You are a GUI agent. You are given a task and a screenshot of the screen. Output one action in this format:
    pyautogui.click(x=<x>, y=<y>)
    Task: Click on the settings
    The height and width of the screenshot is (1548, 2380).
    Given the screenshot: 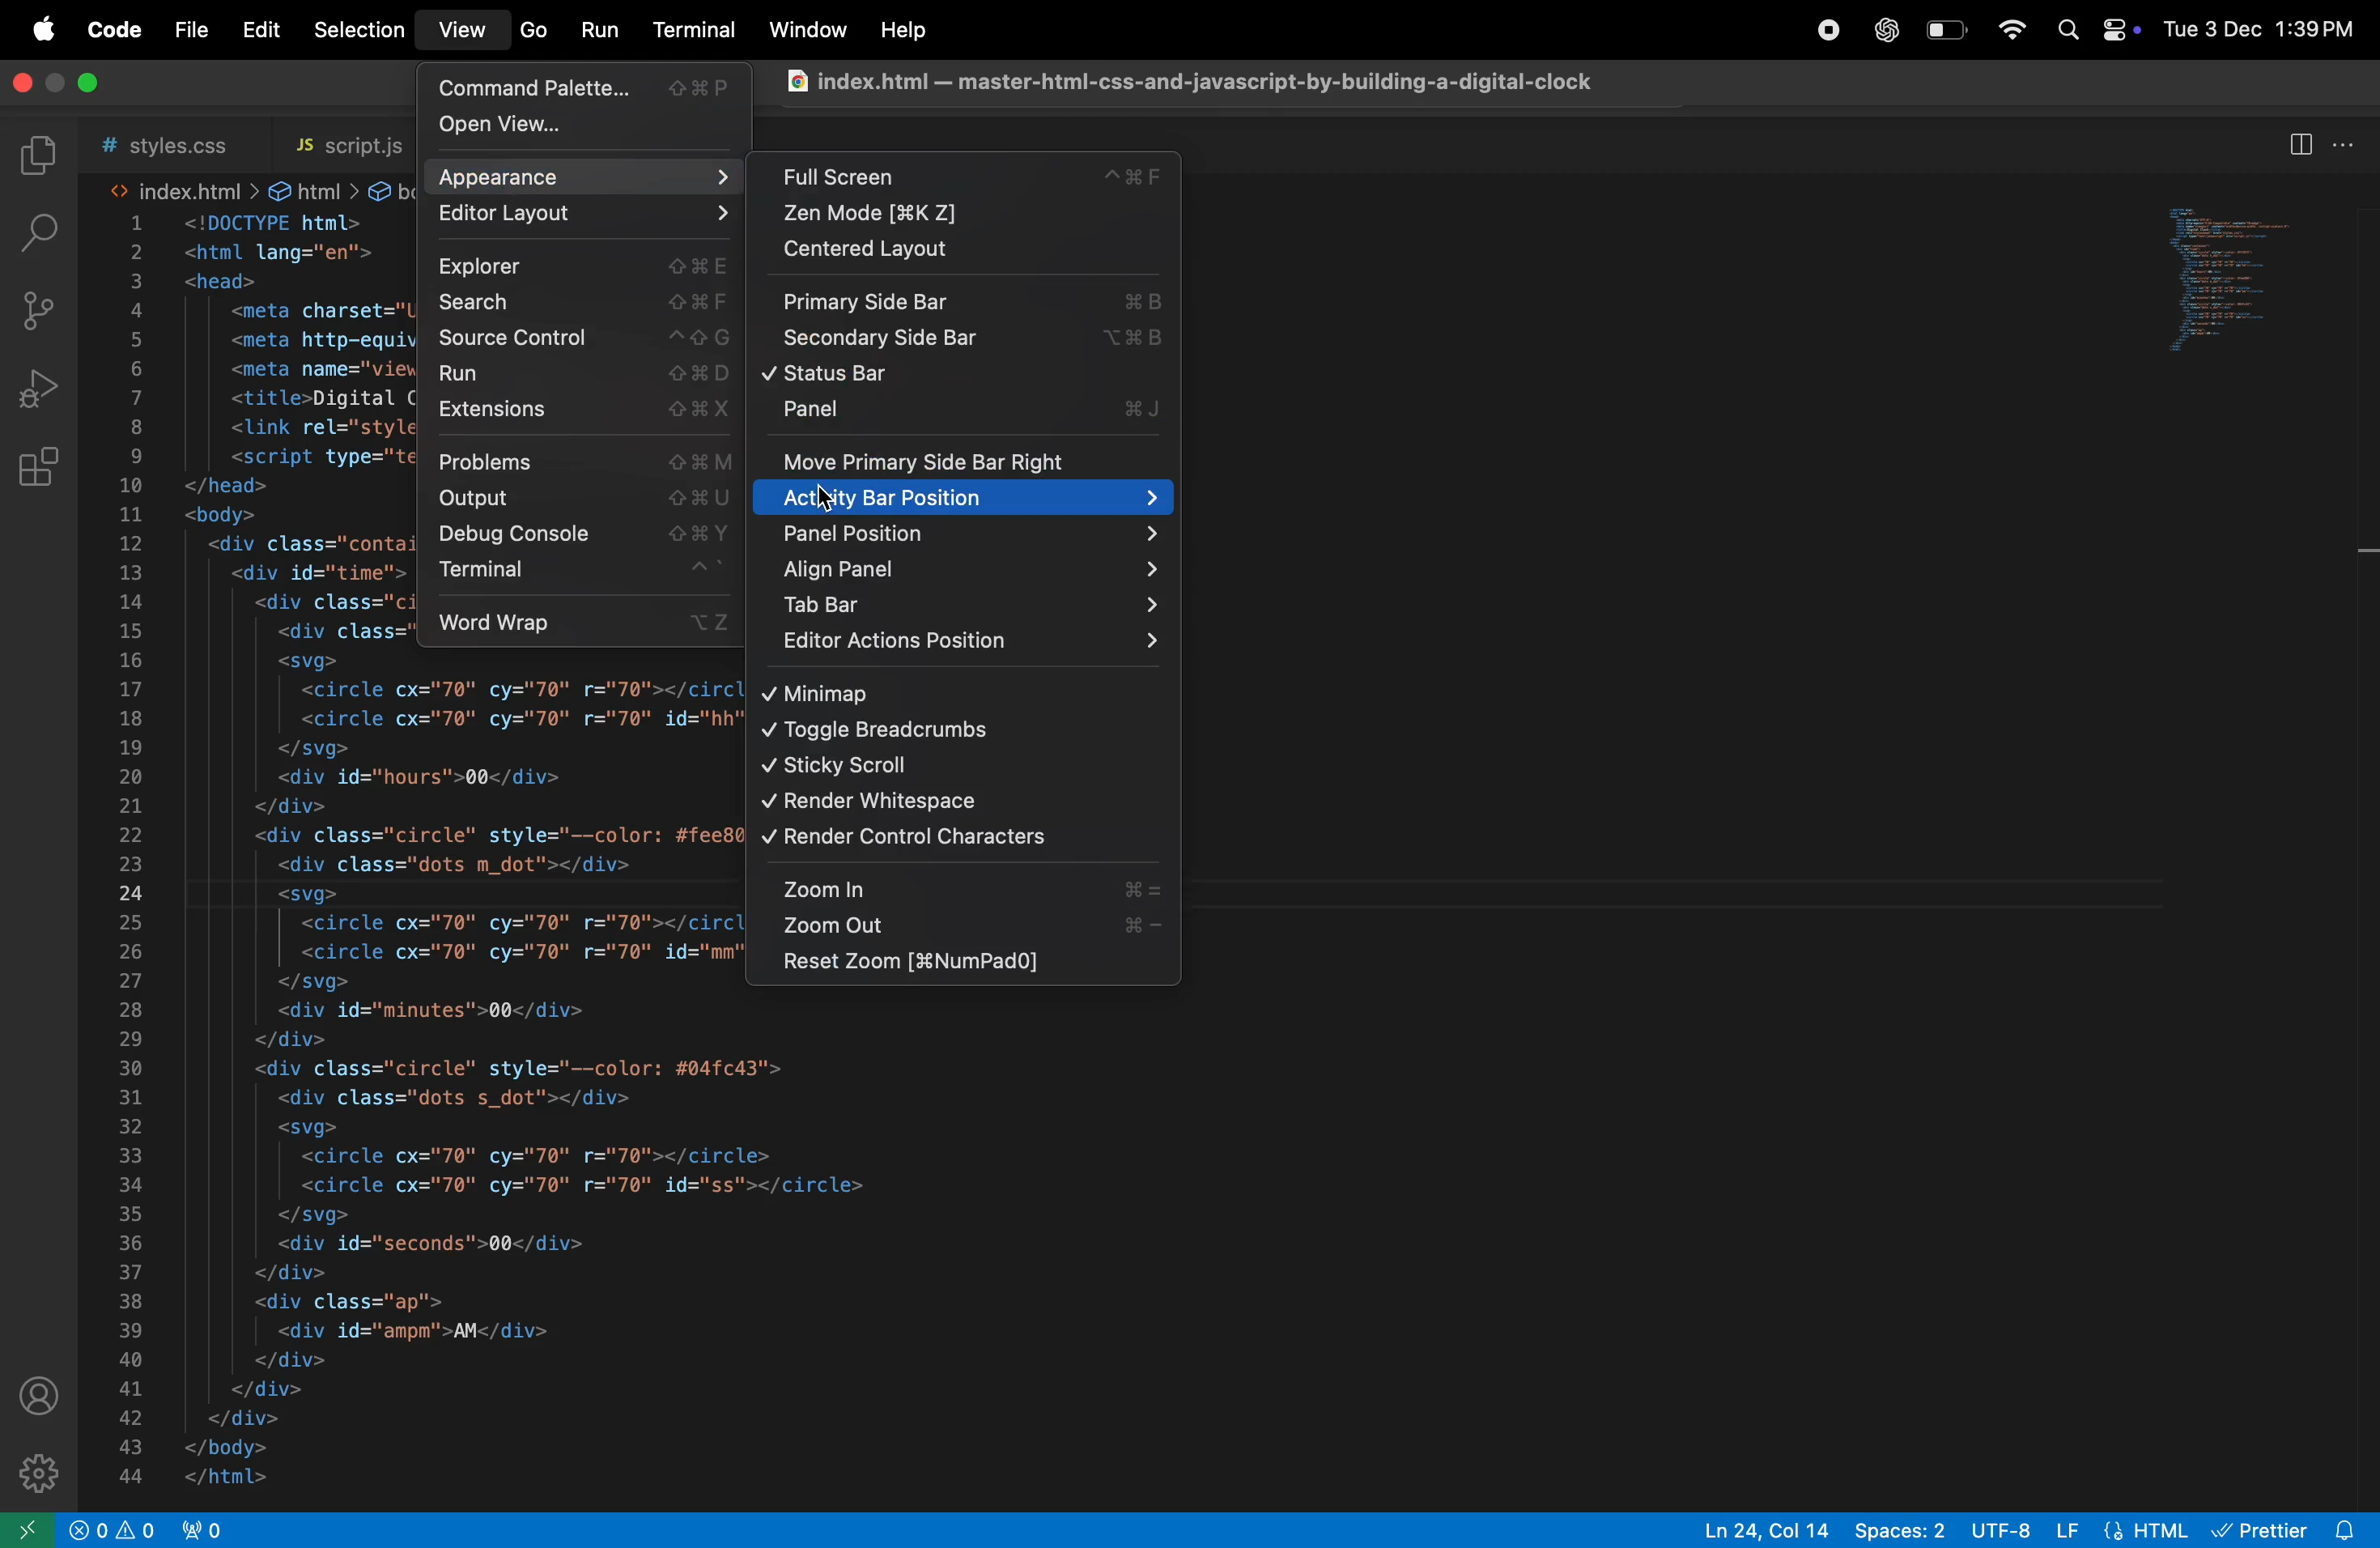 What is the action you would take?
    pyautogui.click(x=42, y=1469)
    